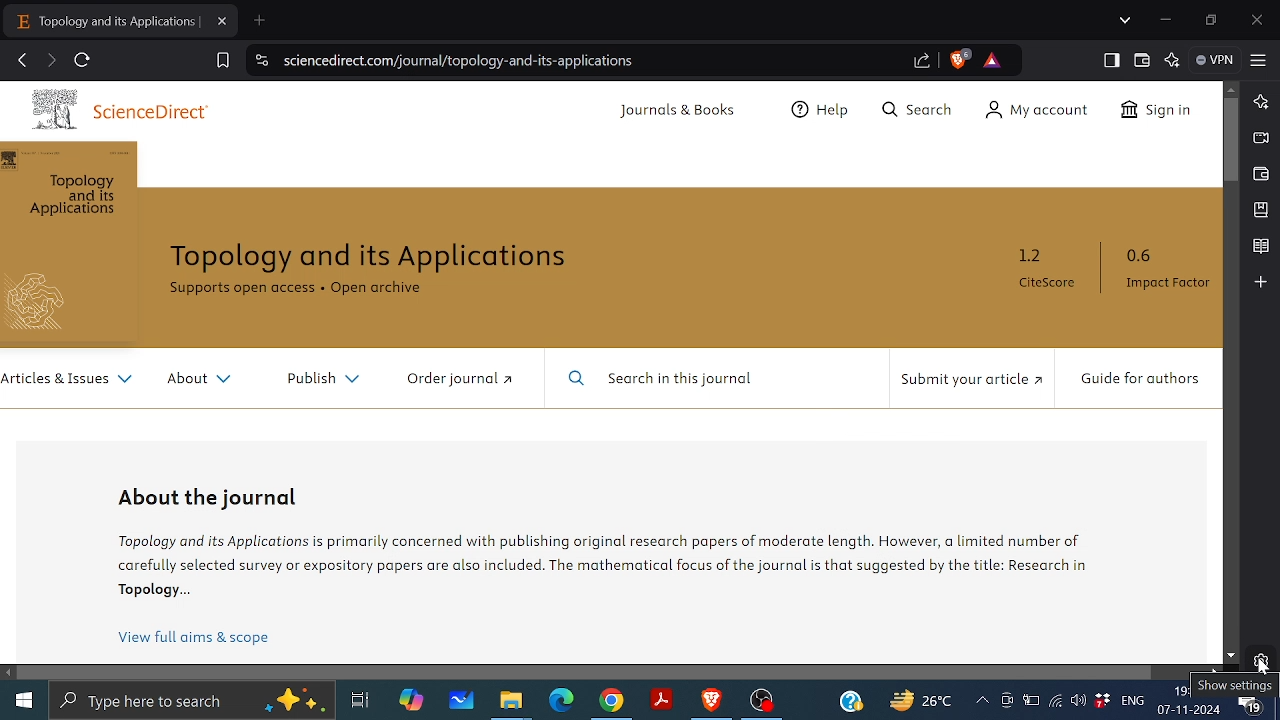  I want to click on ScienceDirect, so click(153, 112).